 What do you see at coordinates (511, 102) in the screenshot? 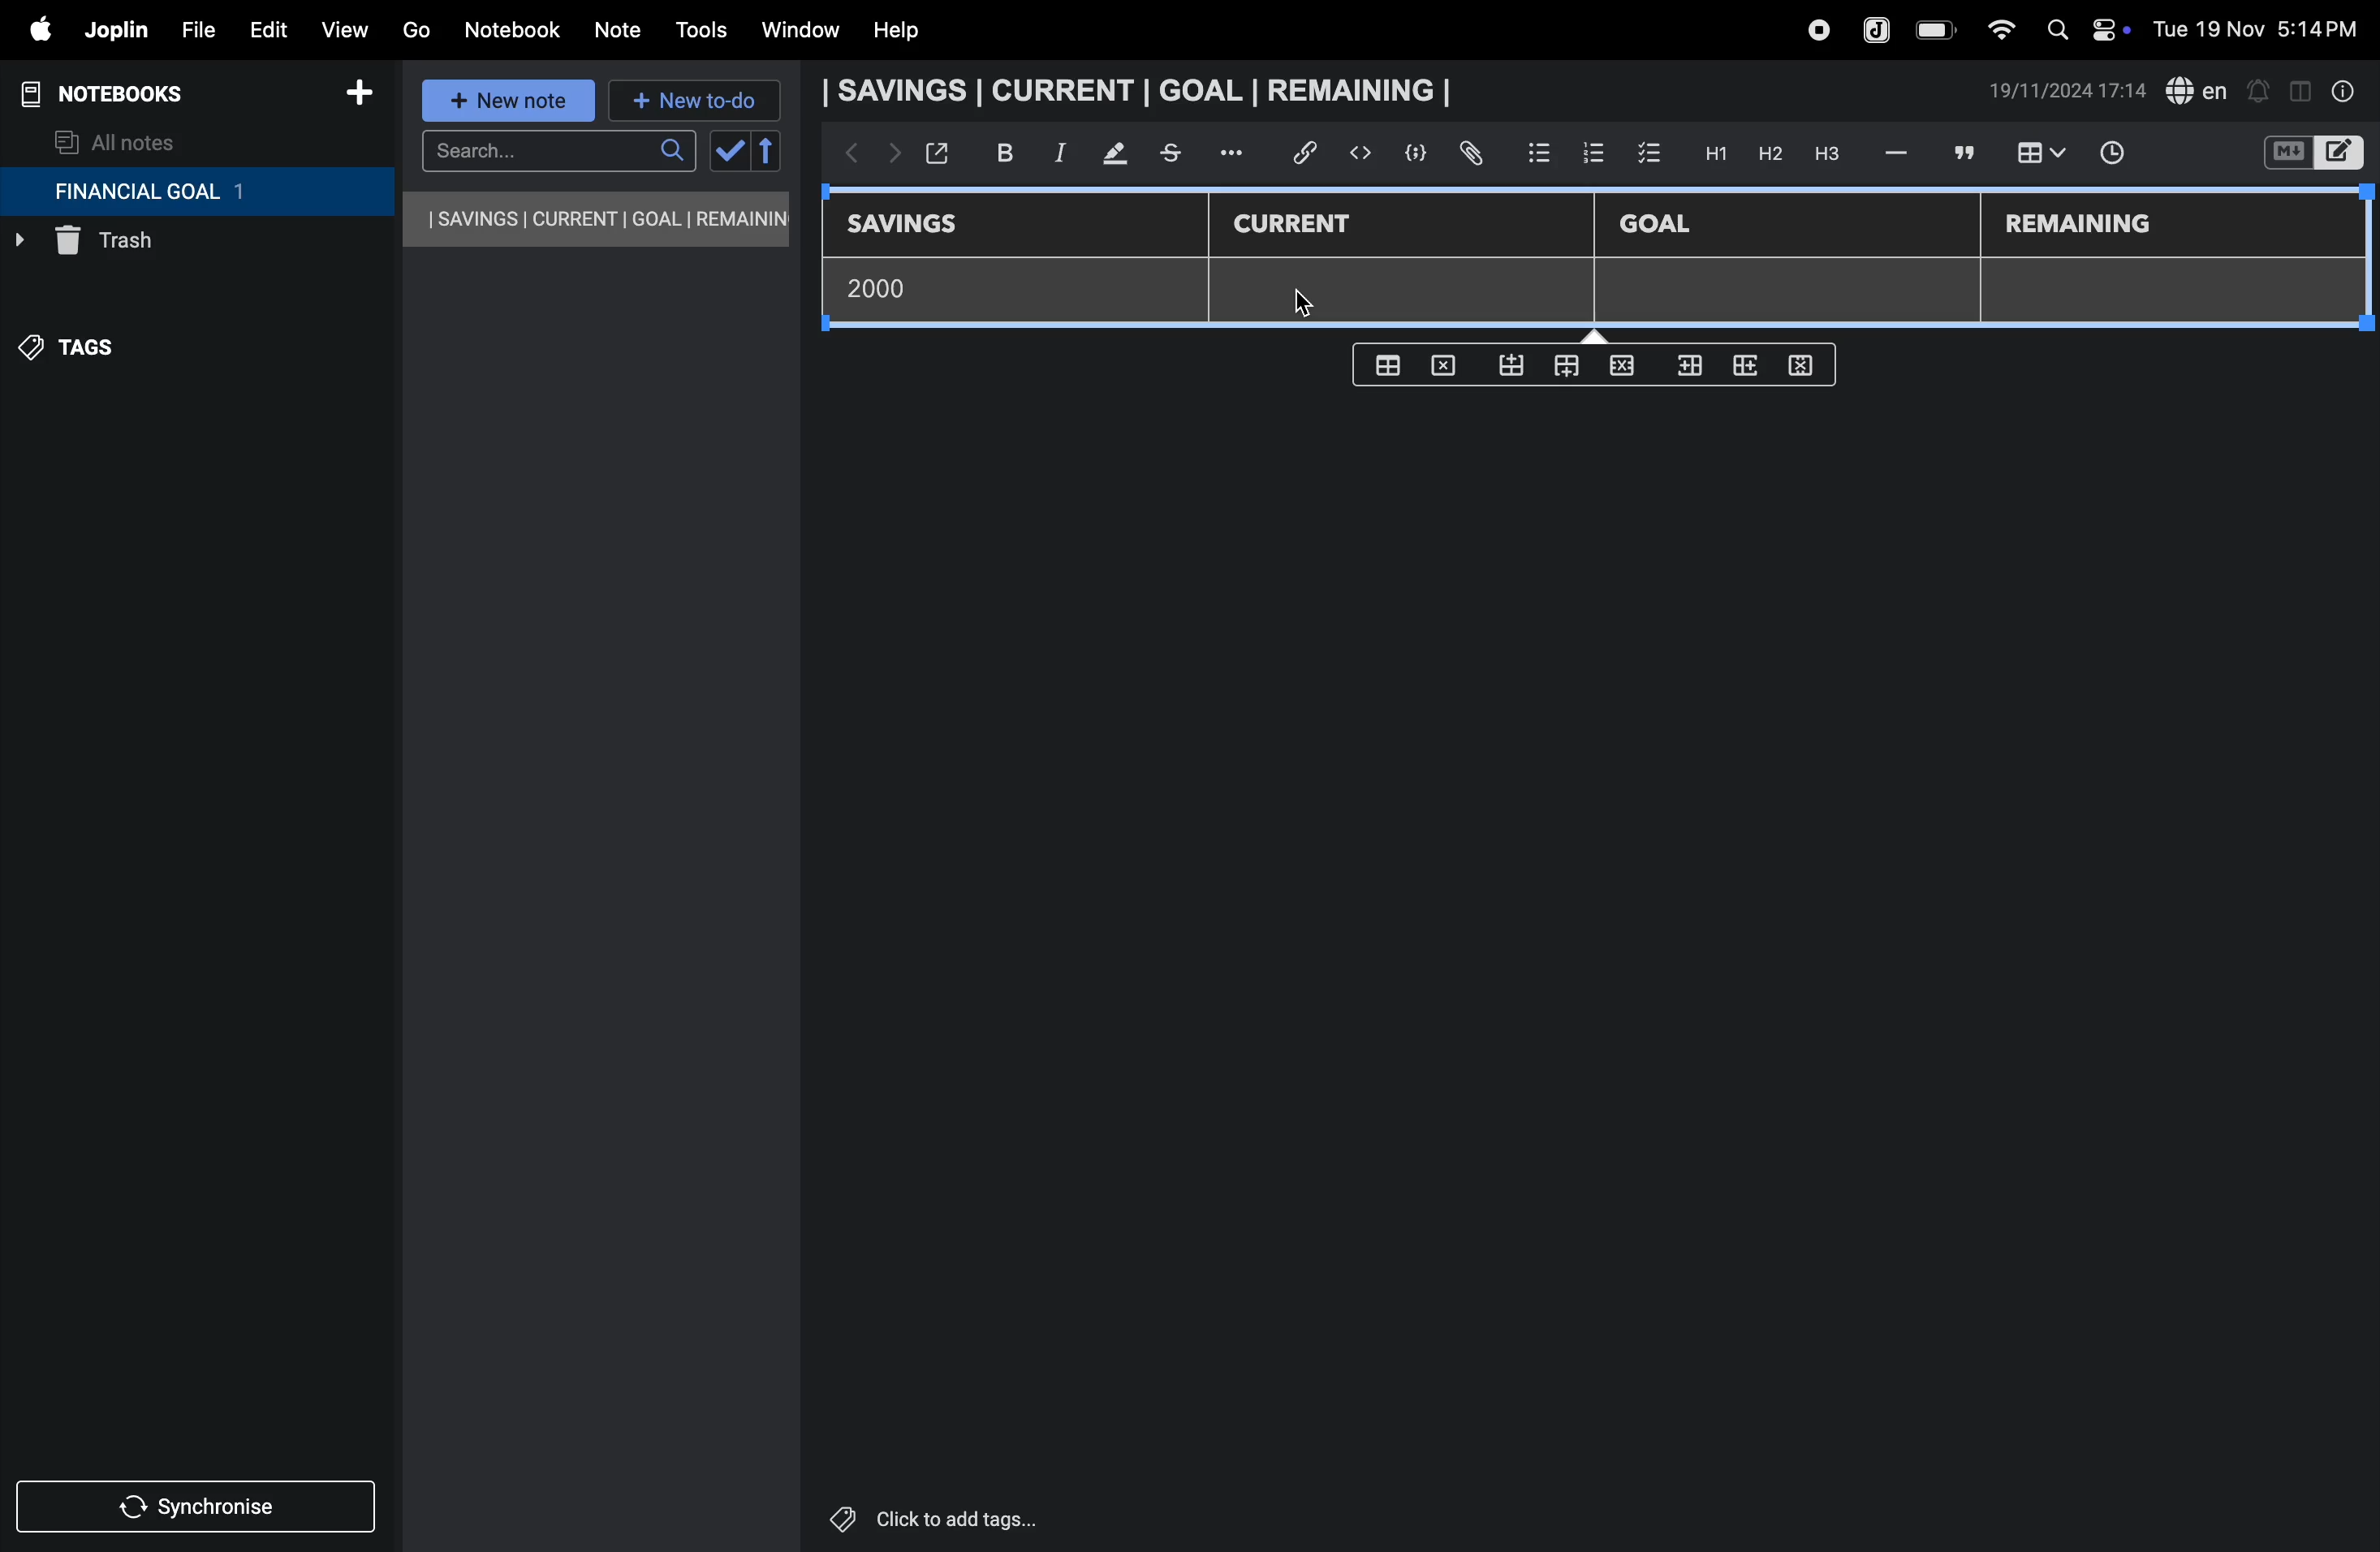
I see `new note` at bounding box center [511, 102].